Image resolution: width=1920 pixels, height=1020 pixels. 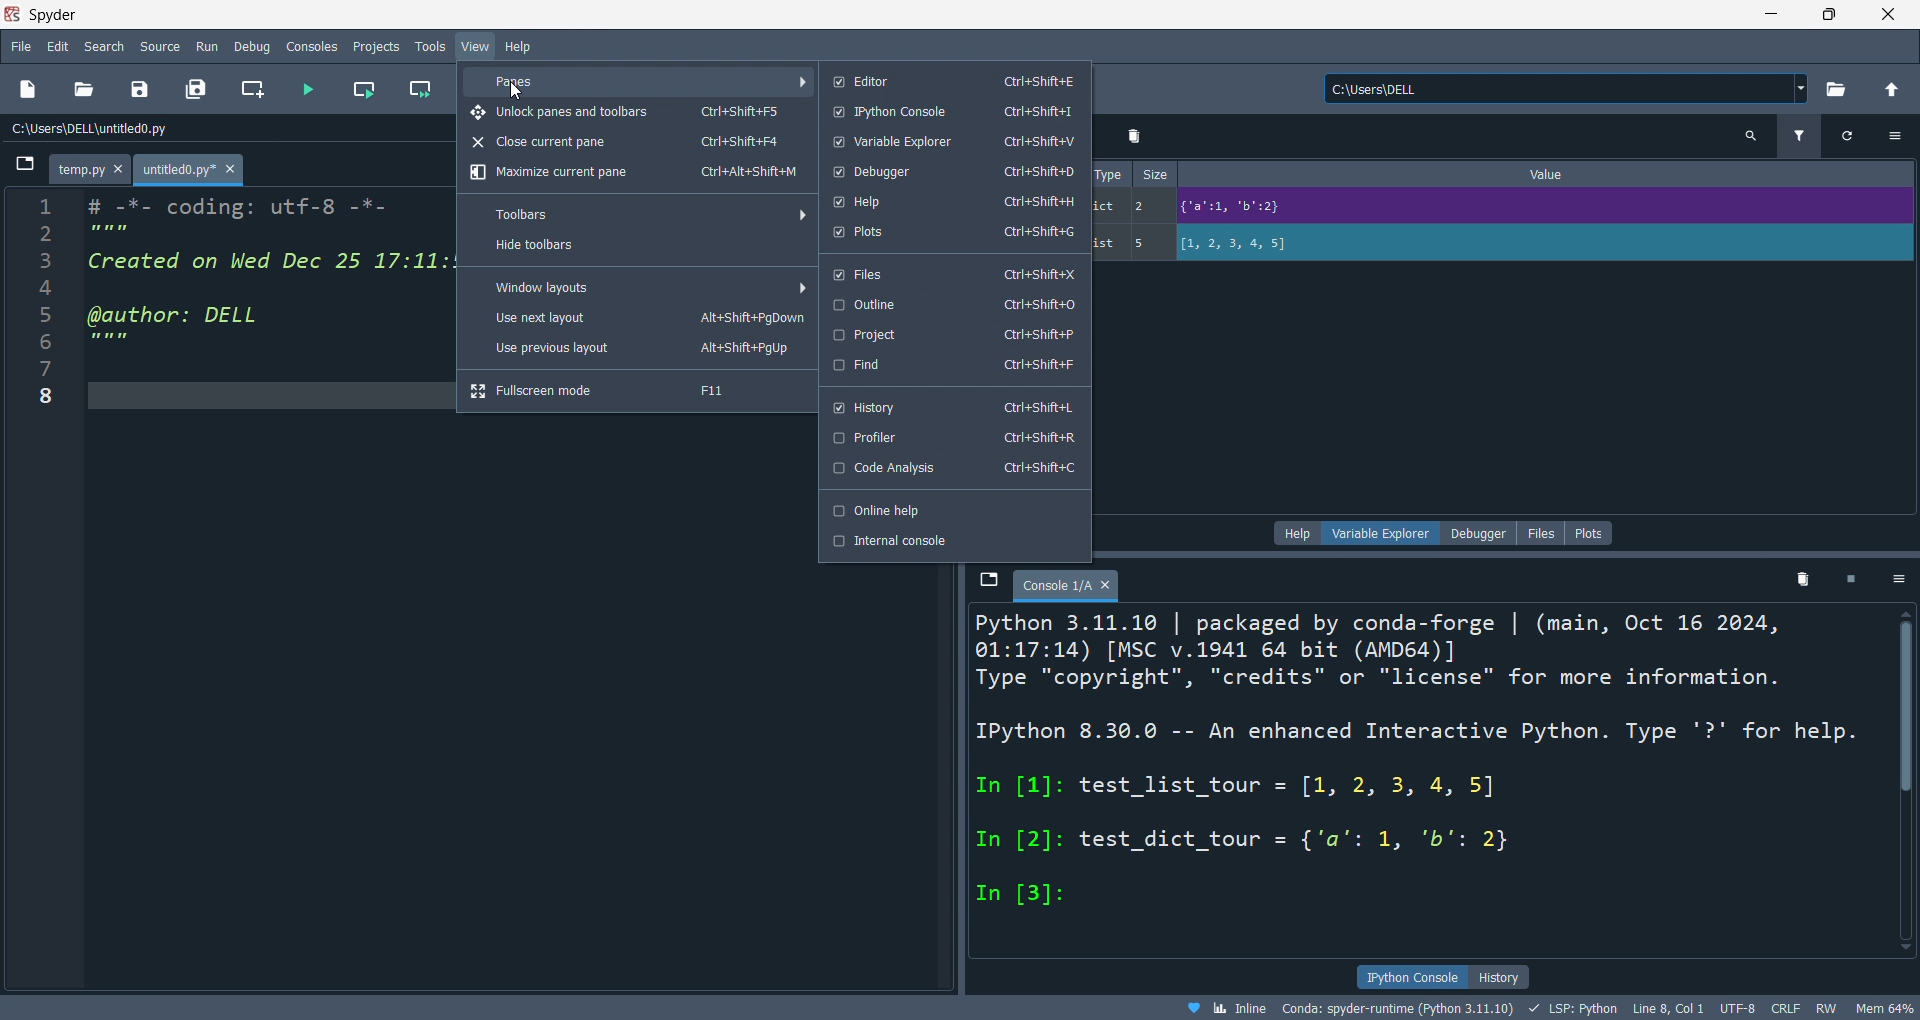 What do you see at coordinates (1892, 87) in the screenshot?
I see `open parent directory` at bounding box center [1892, 87].